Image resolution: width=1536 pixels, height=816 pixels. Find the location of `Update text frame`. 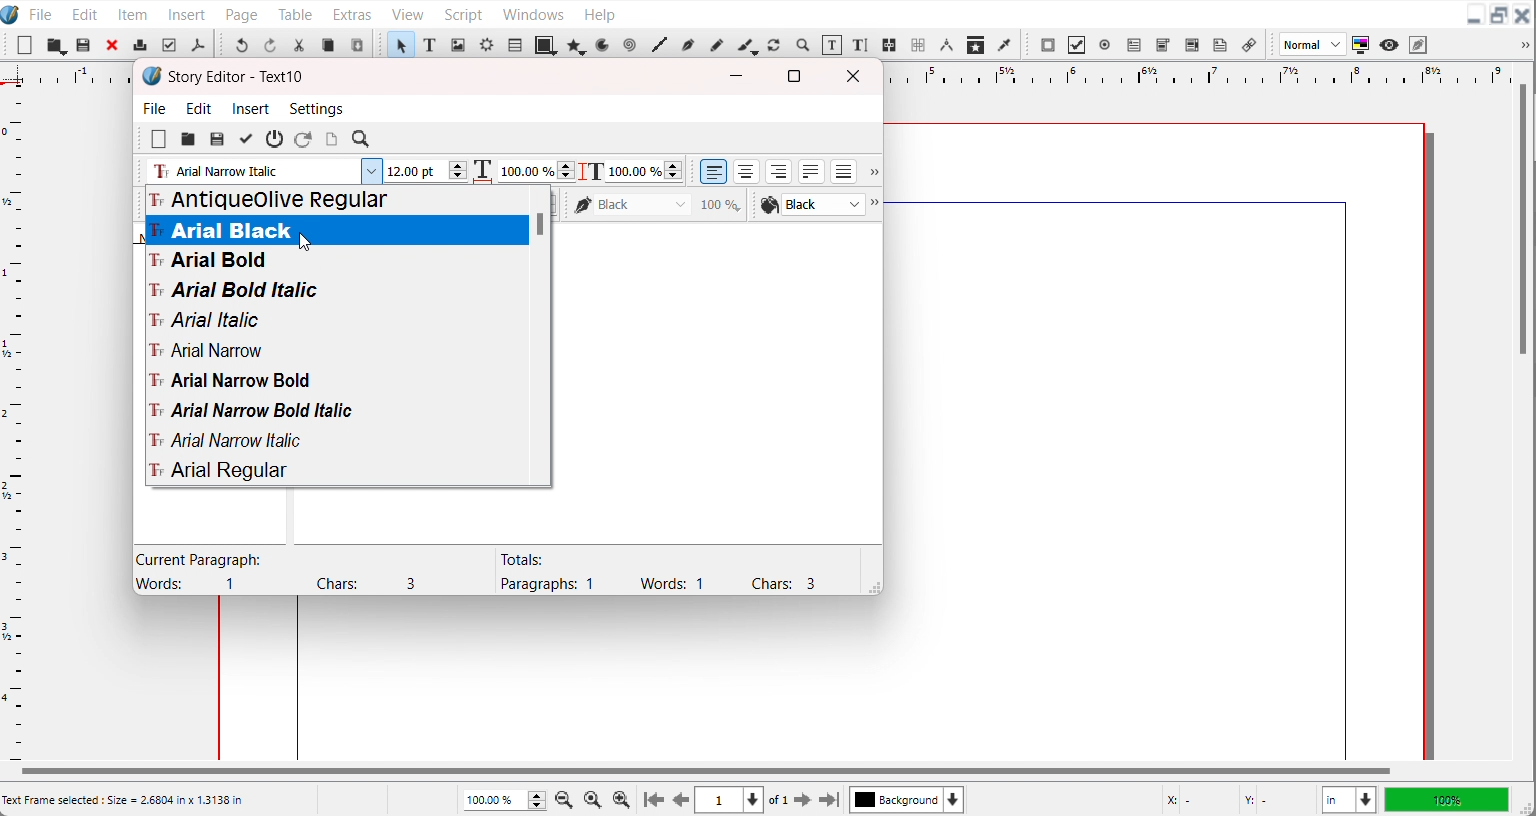

Update text frame is located at coordinates (331, 139).